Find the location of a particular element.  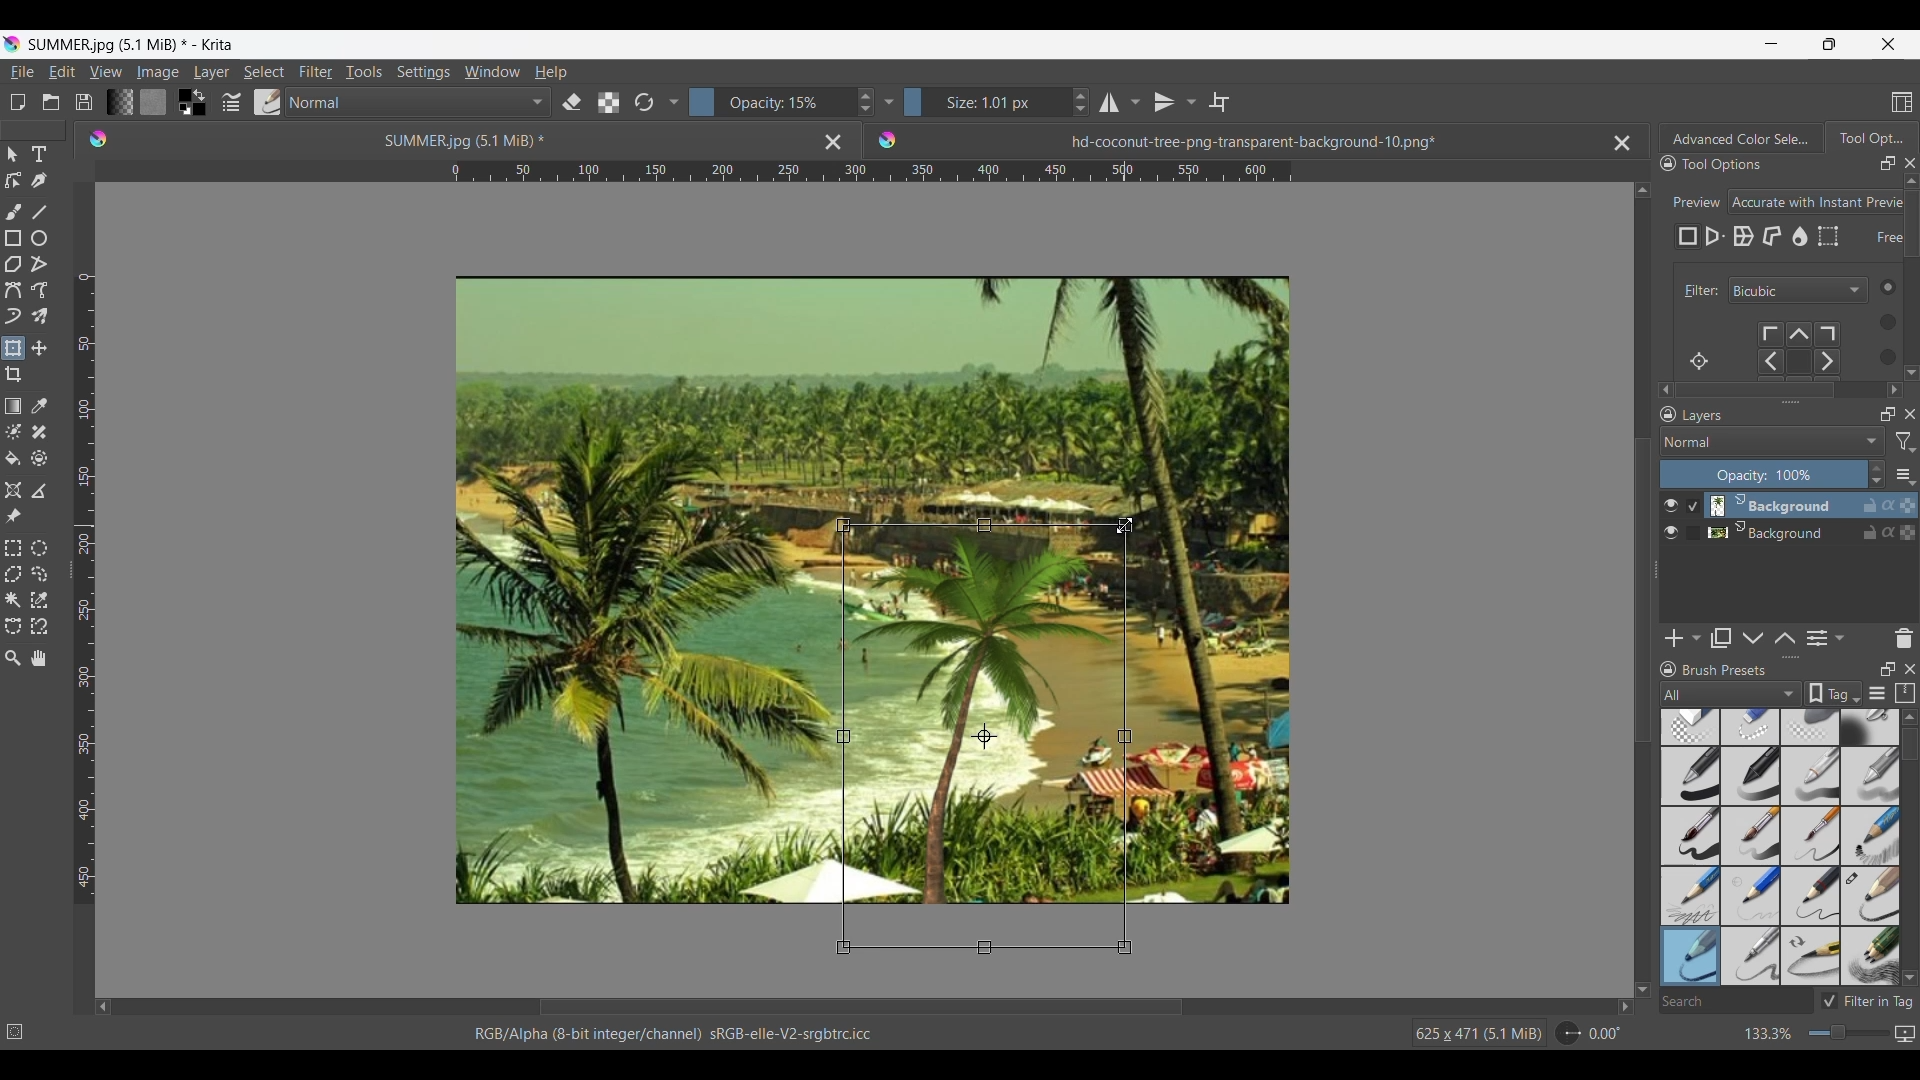

Move layer/mask down is located at coordinates (1753, 639).